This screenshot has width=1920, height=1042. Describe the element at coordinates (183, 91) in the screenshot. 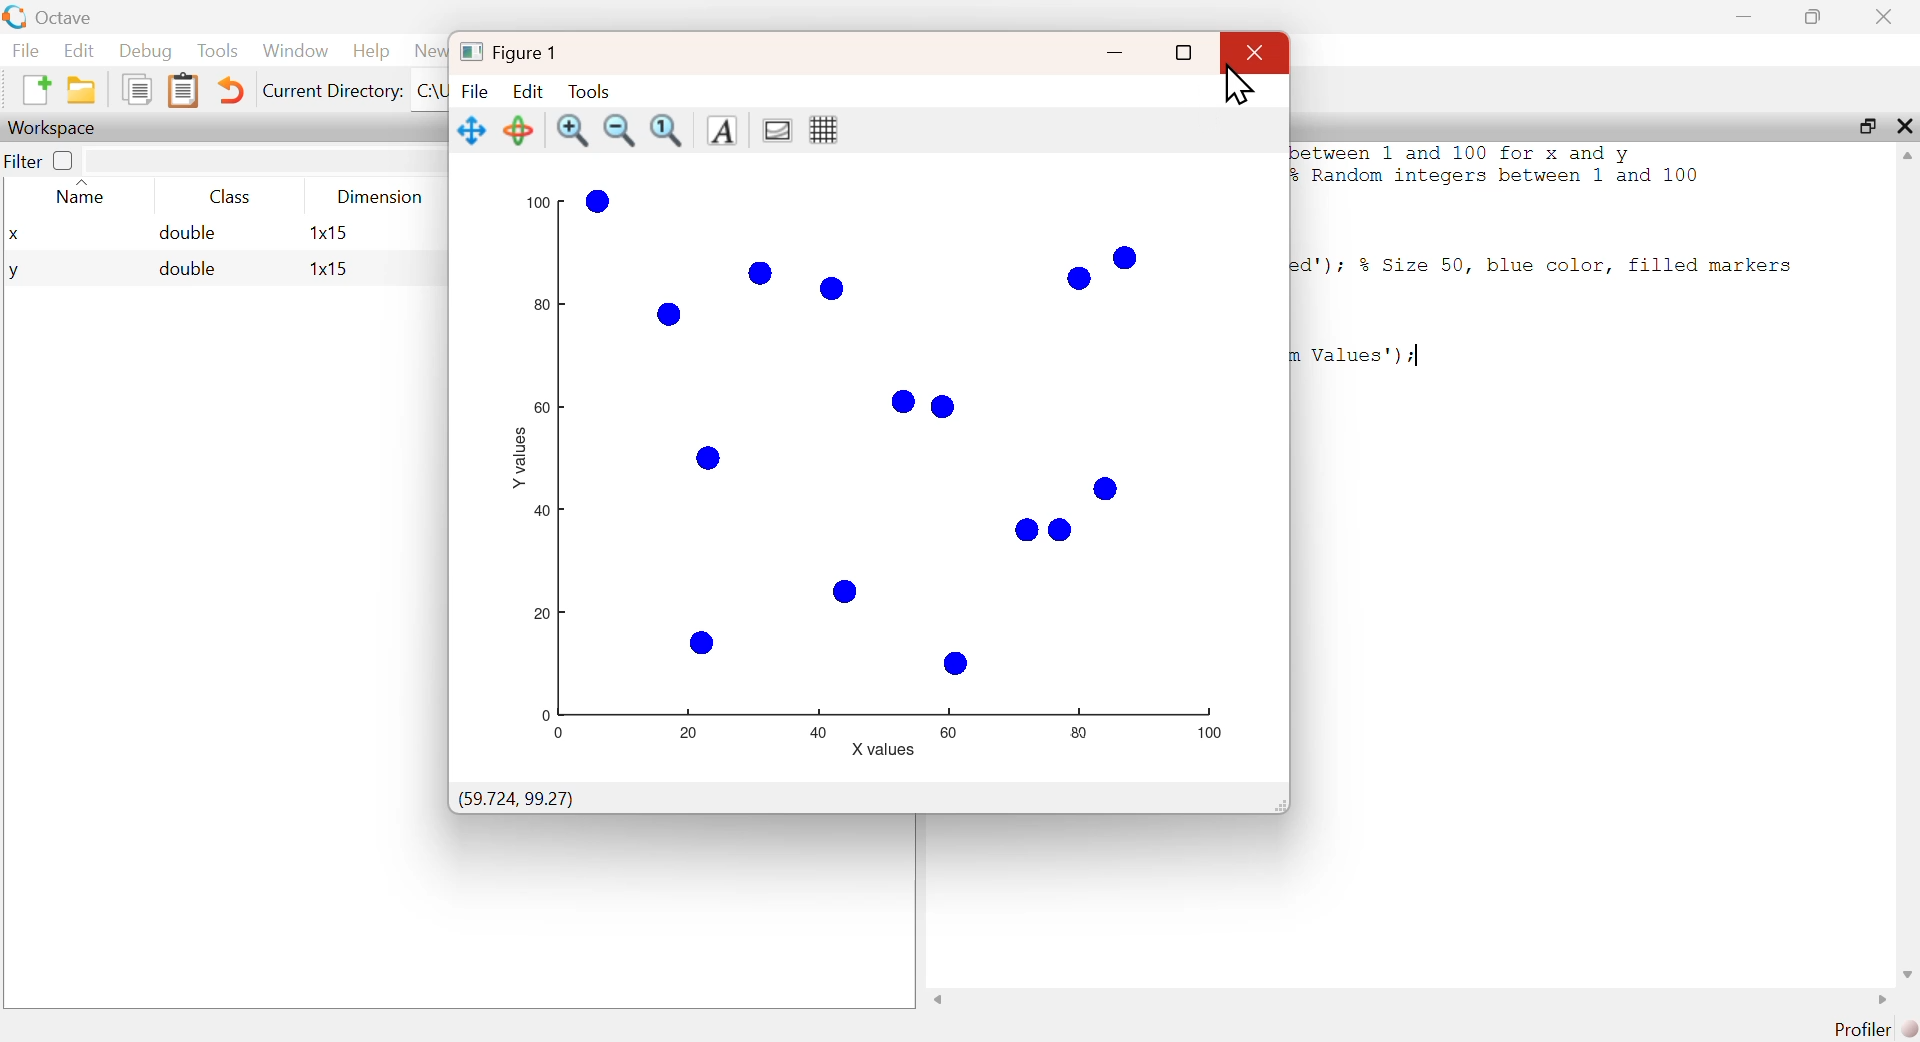

I see `Clipboard` at that location.